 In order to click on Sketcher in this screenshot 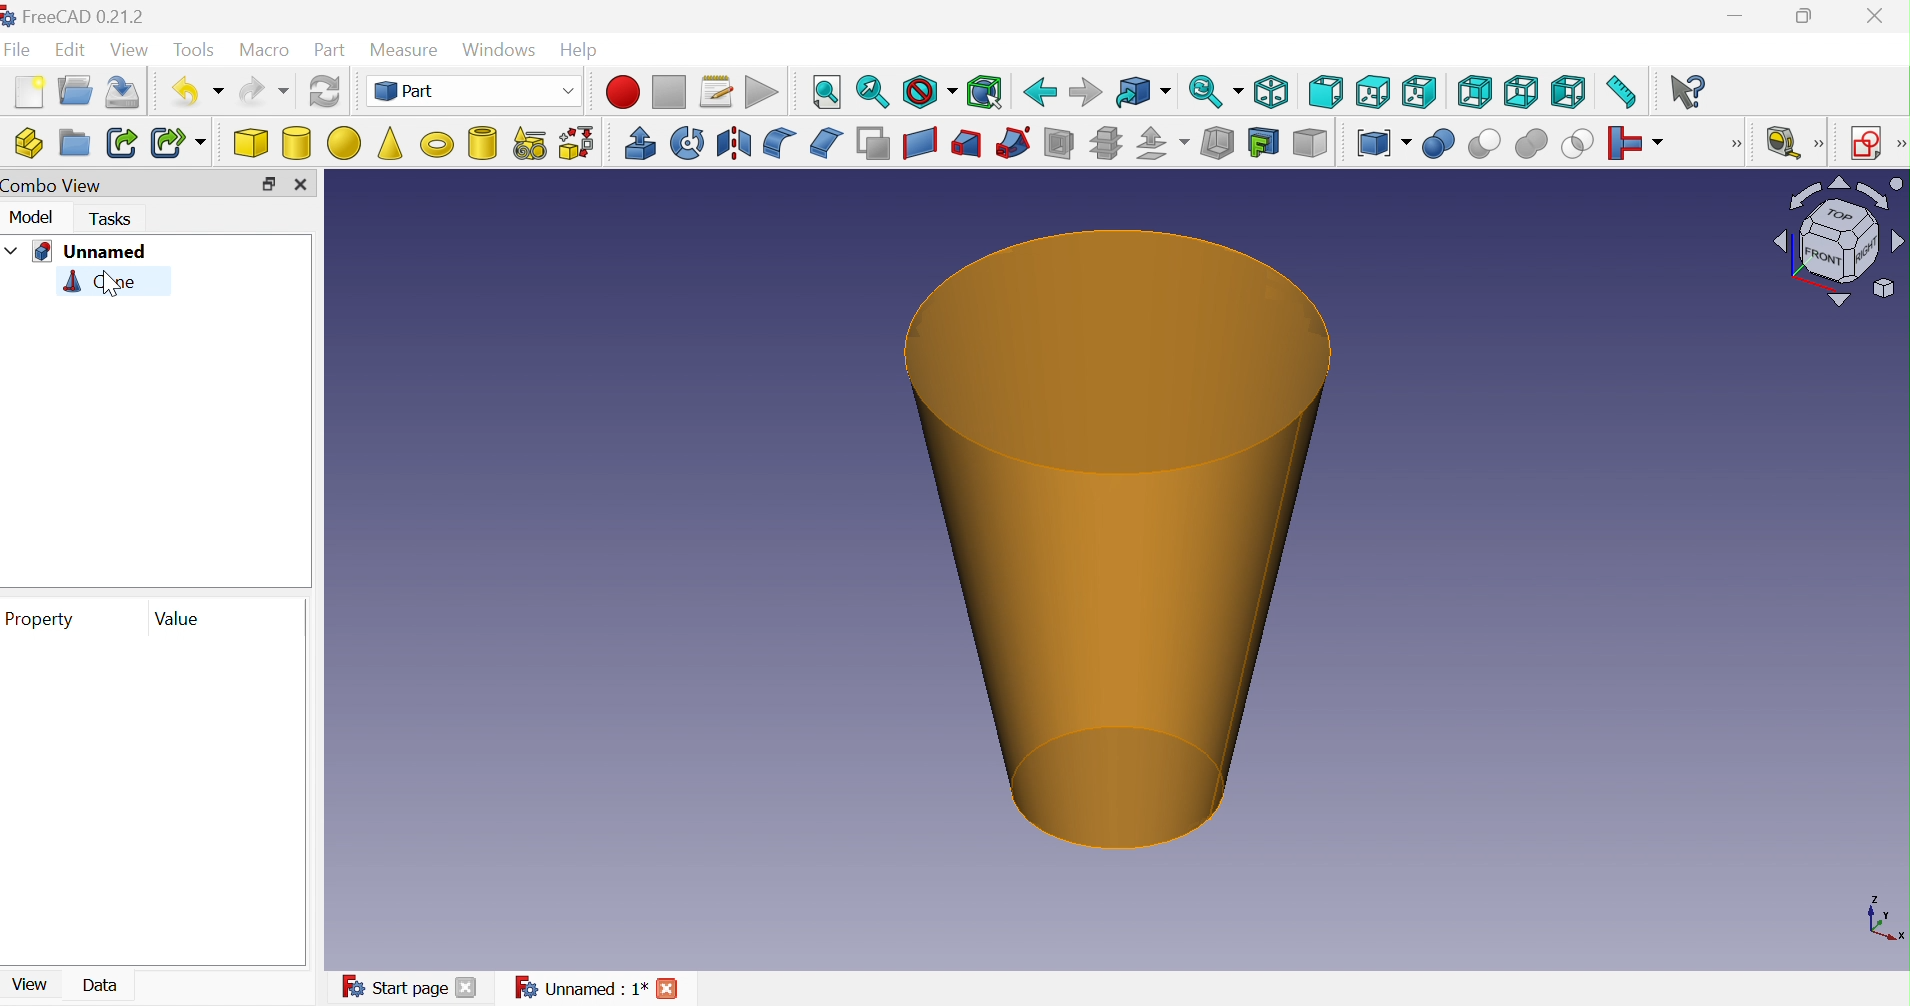, I will do `click(1898, 144)`.